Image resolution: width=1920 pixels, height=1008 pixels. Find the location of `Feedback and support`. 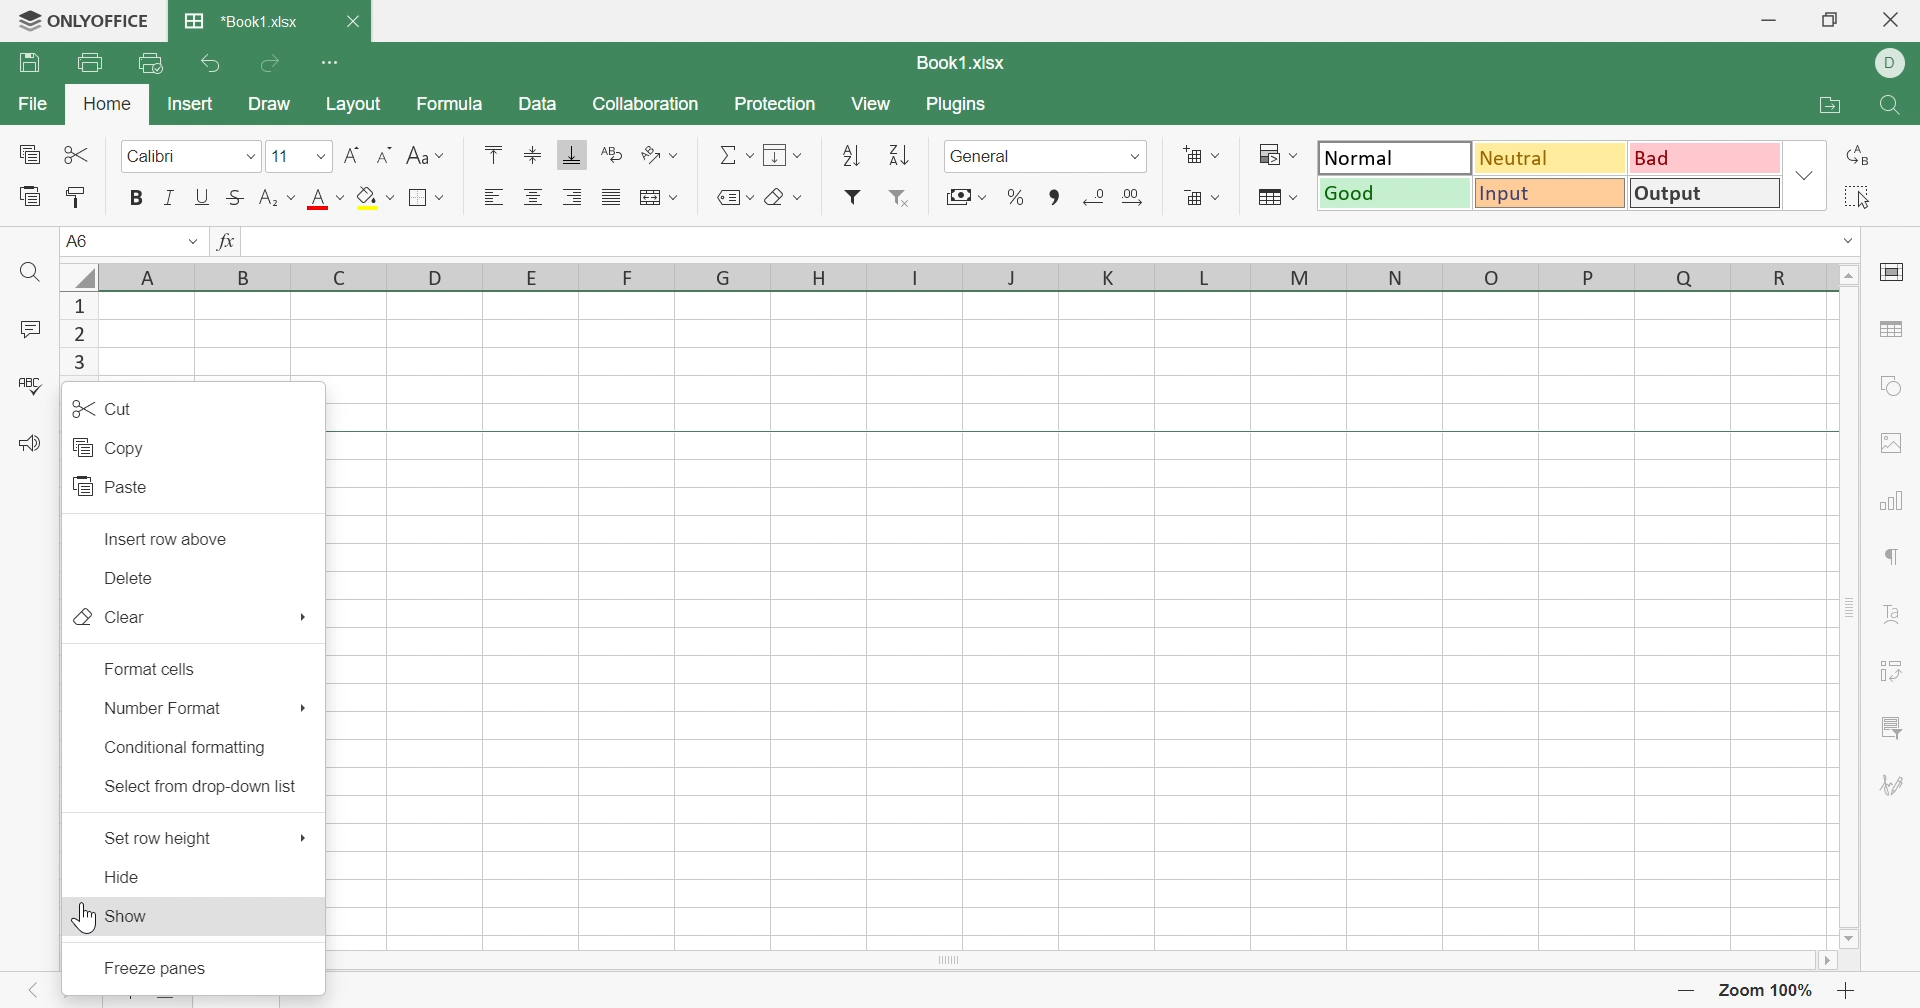

Feedback and support is located at coordinates (28, 446).